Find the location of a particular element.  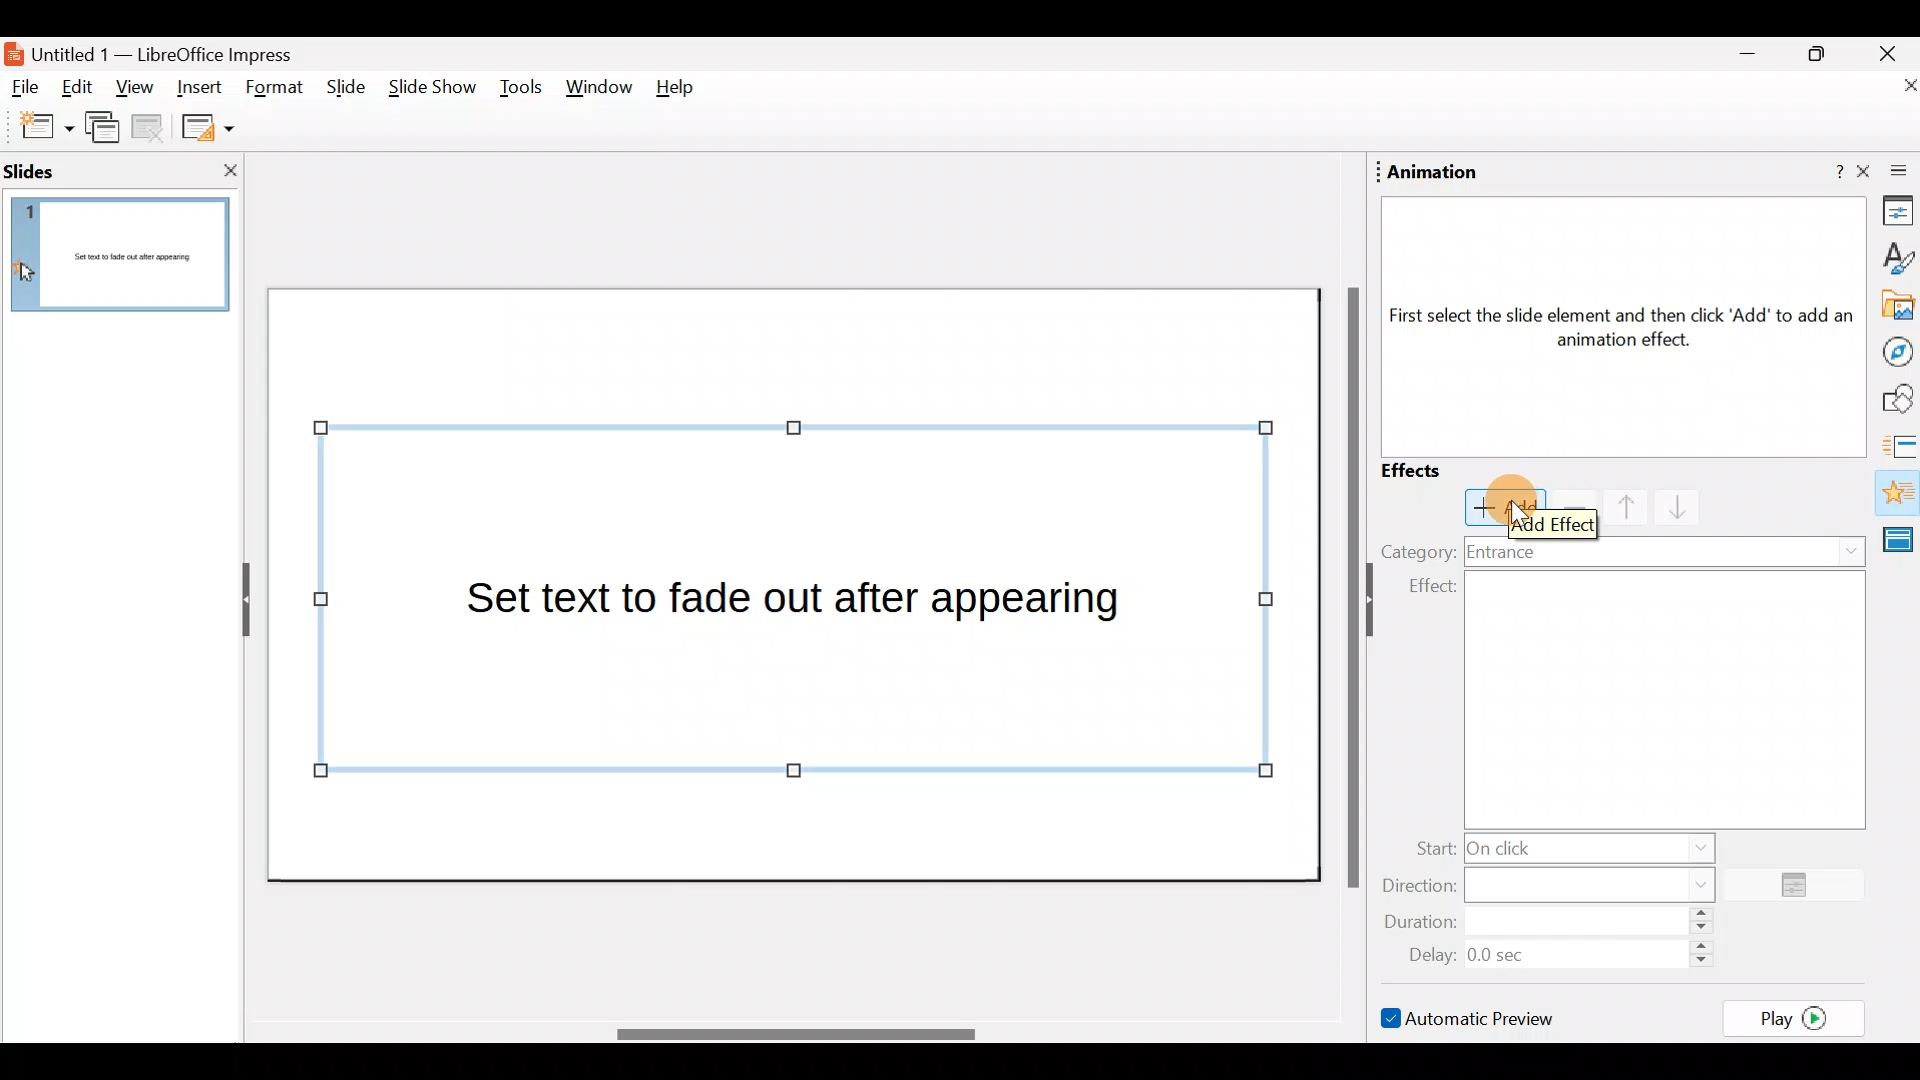

Close sidebar deck is located at coordinates (1890, 172).